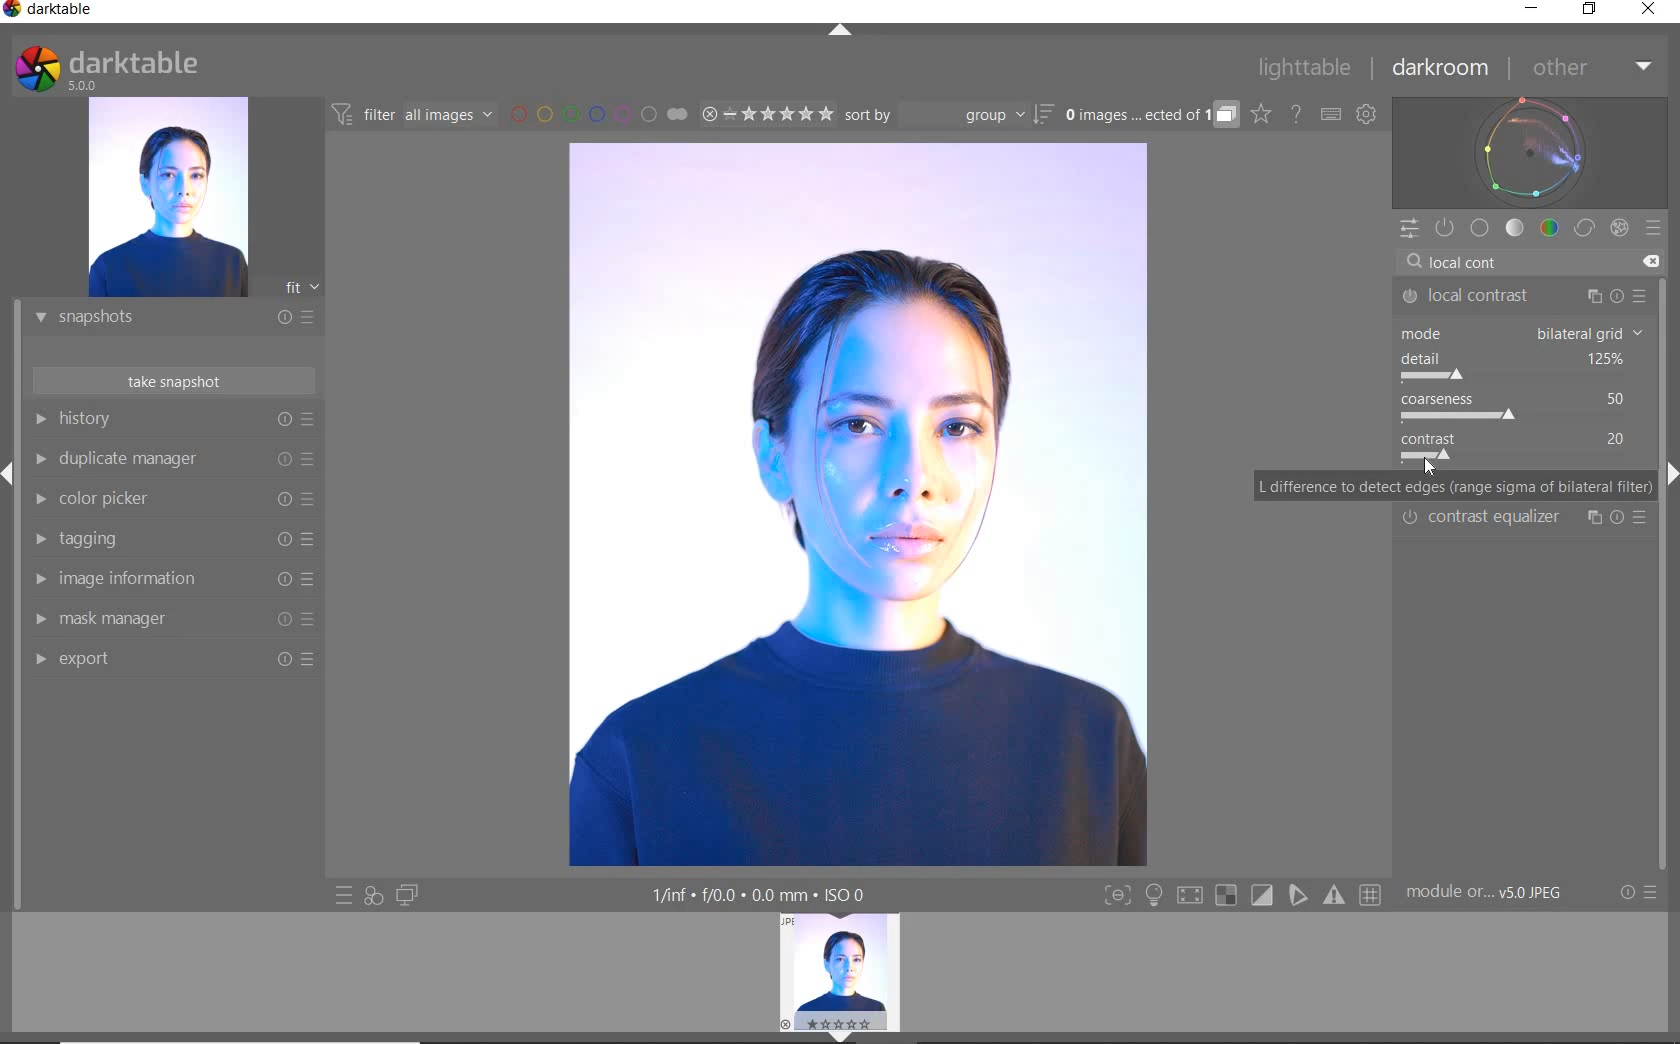 Image resolution: width=1680 pixels, height=1044 pixels. I want to click on COLOR PICKER, so click(170, 500).